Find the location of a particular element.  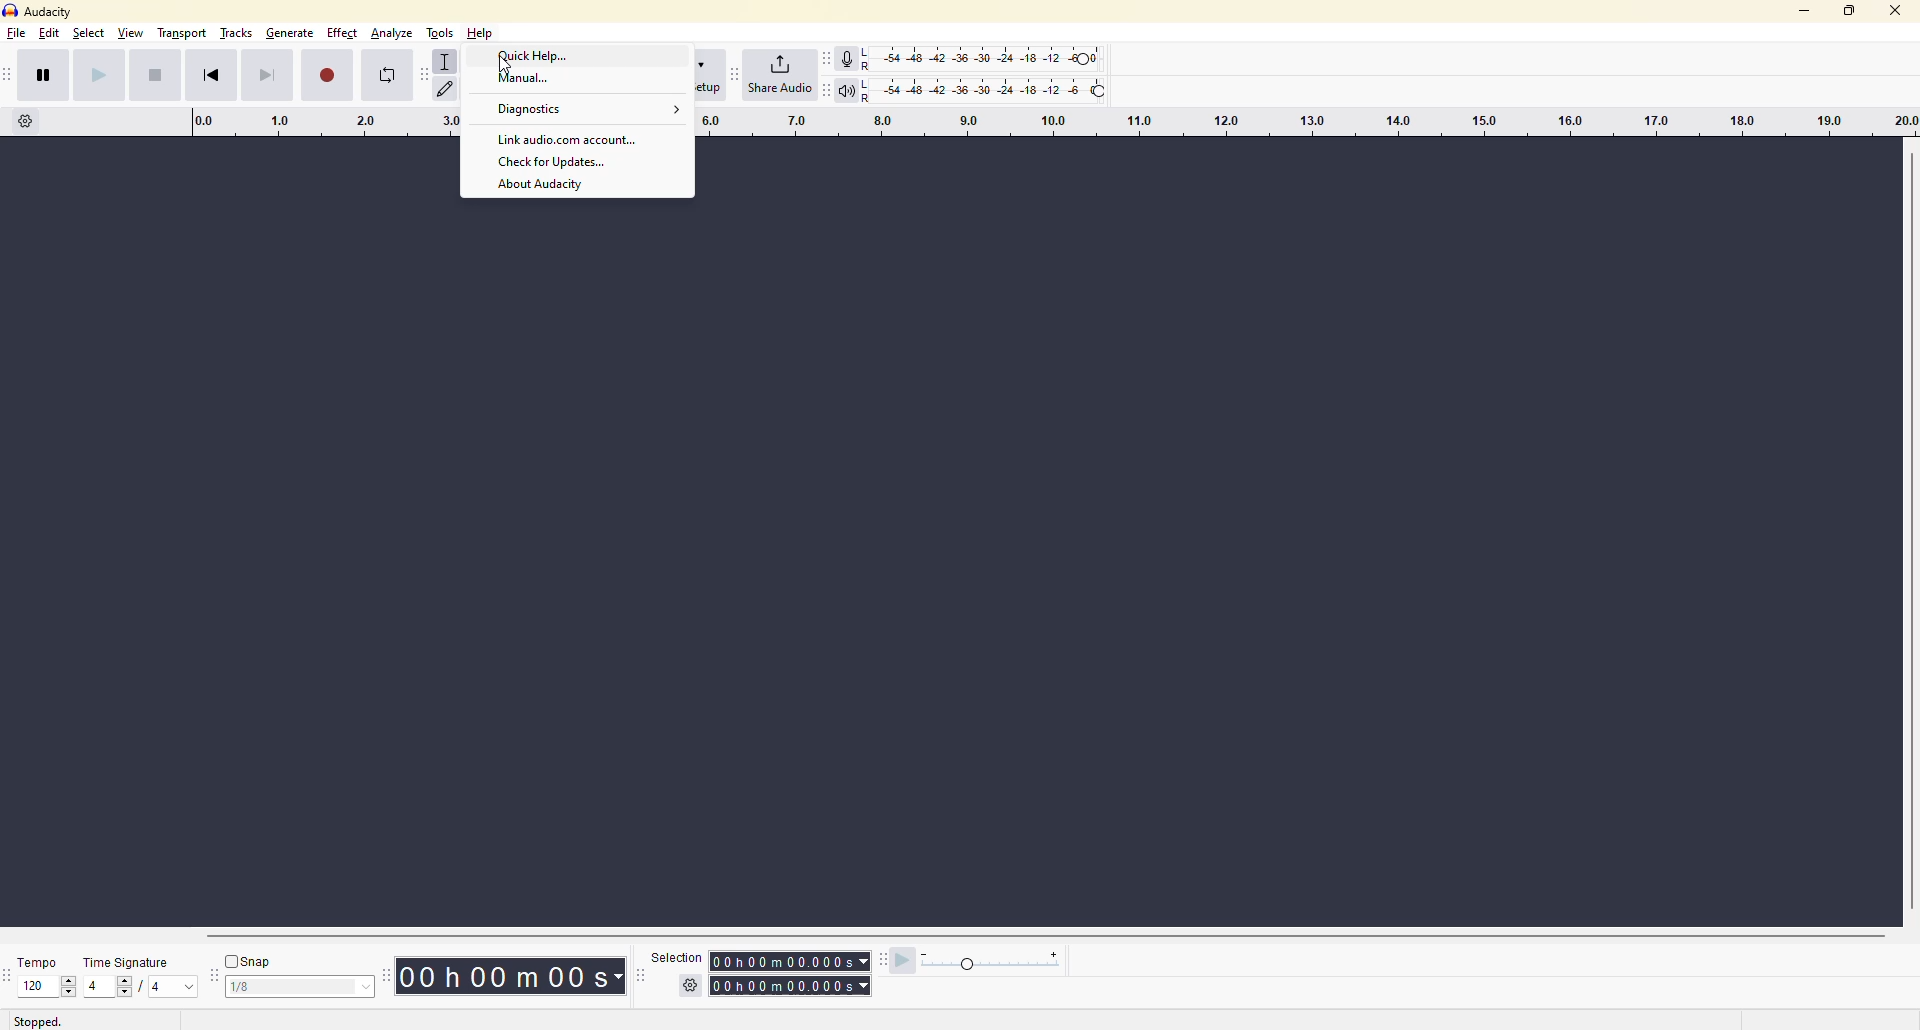

value is located at coordinates (105, 987).